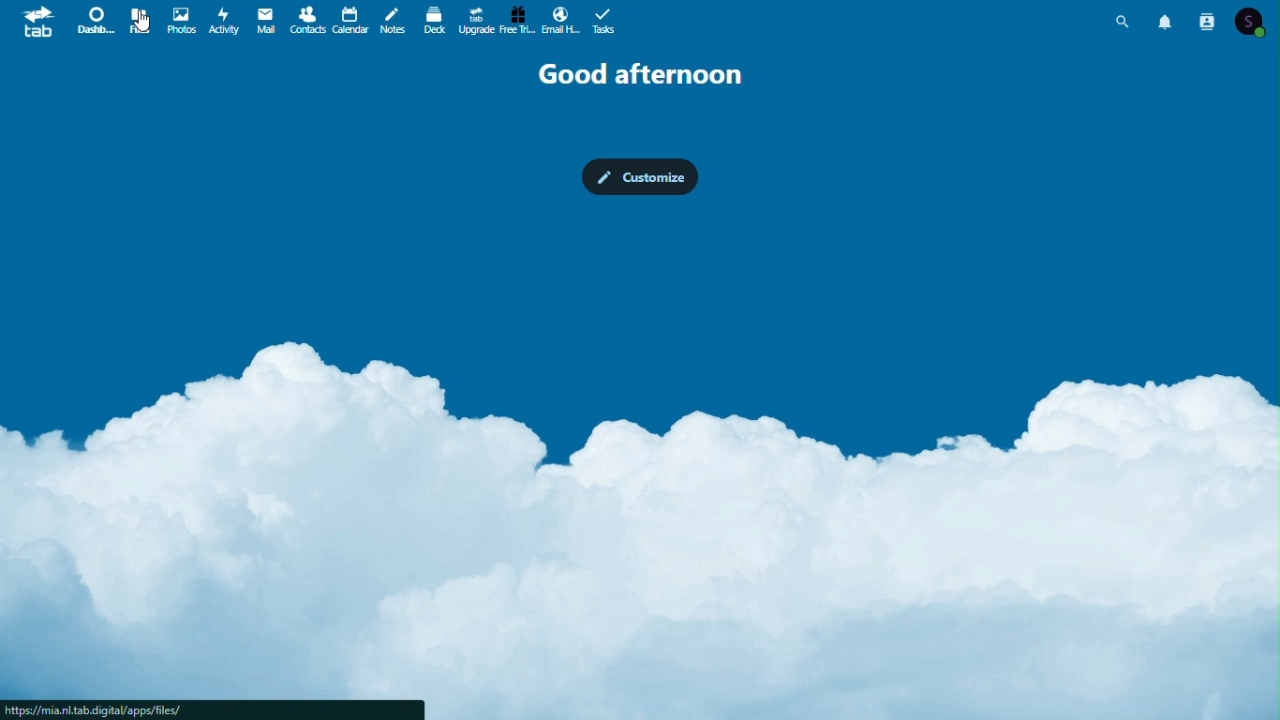 Image resolution: width=1280 pixels, height=720 pixels. What do you see at coordinates (1127, 18) in the screenshot?
I see `search` at bounding box center [1127, 18].